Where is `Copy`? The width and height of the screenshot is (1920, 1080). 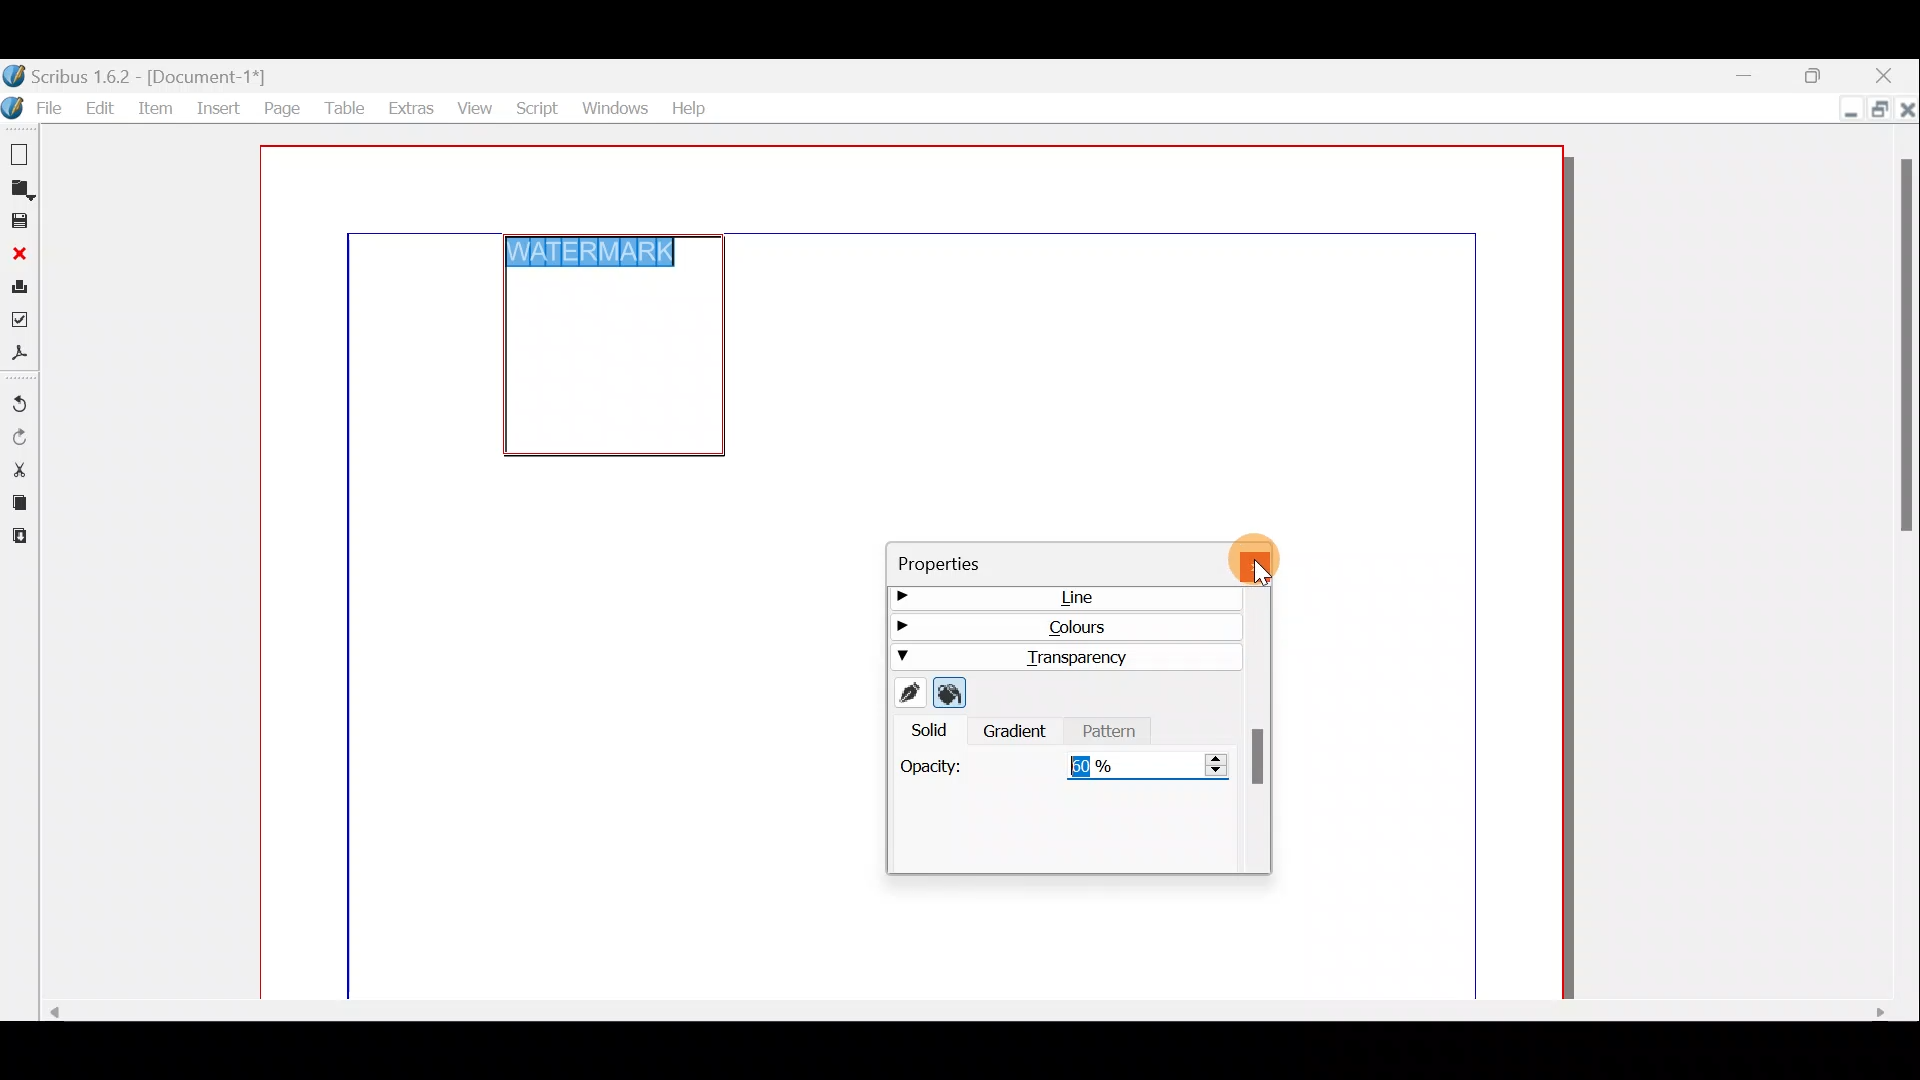 Copy is located at coordinates (16, 505).